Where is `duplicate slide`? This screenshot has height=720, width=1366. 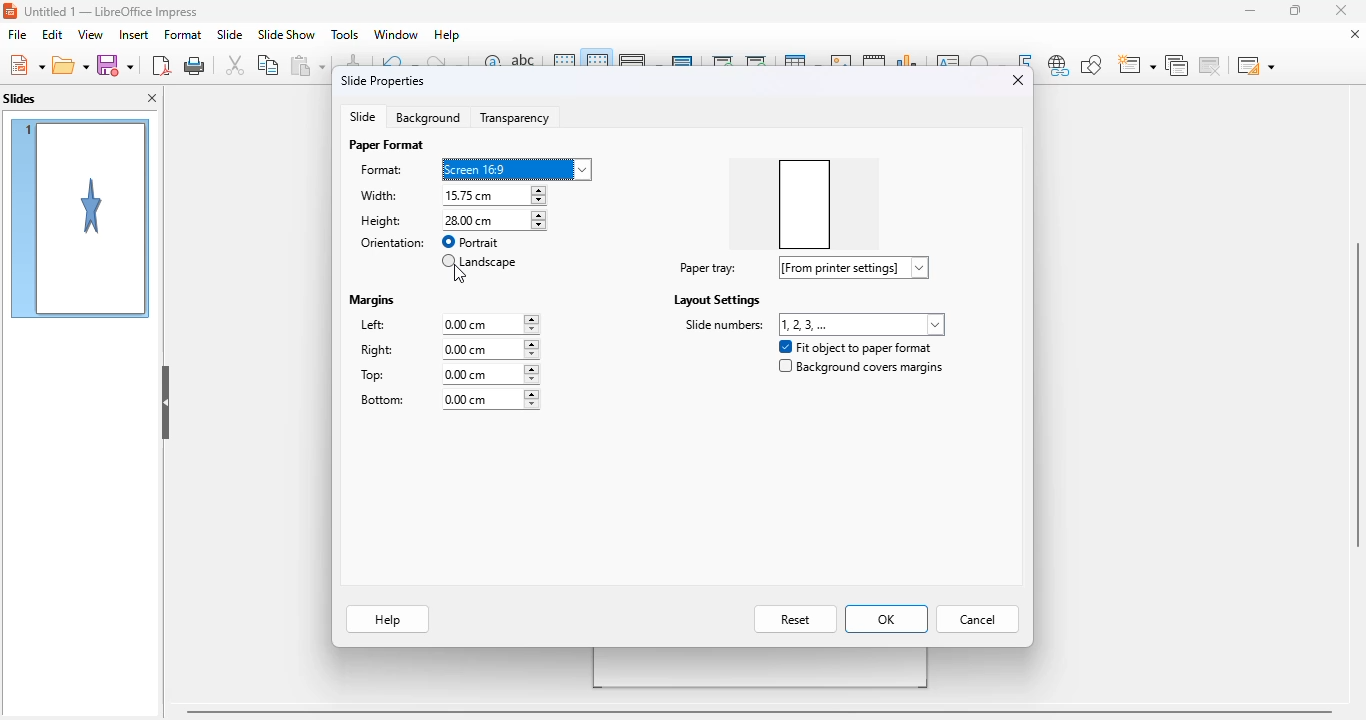
duplicate slide is located at coordinates (1176, 65).